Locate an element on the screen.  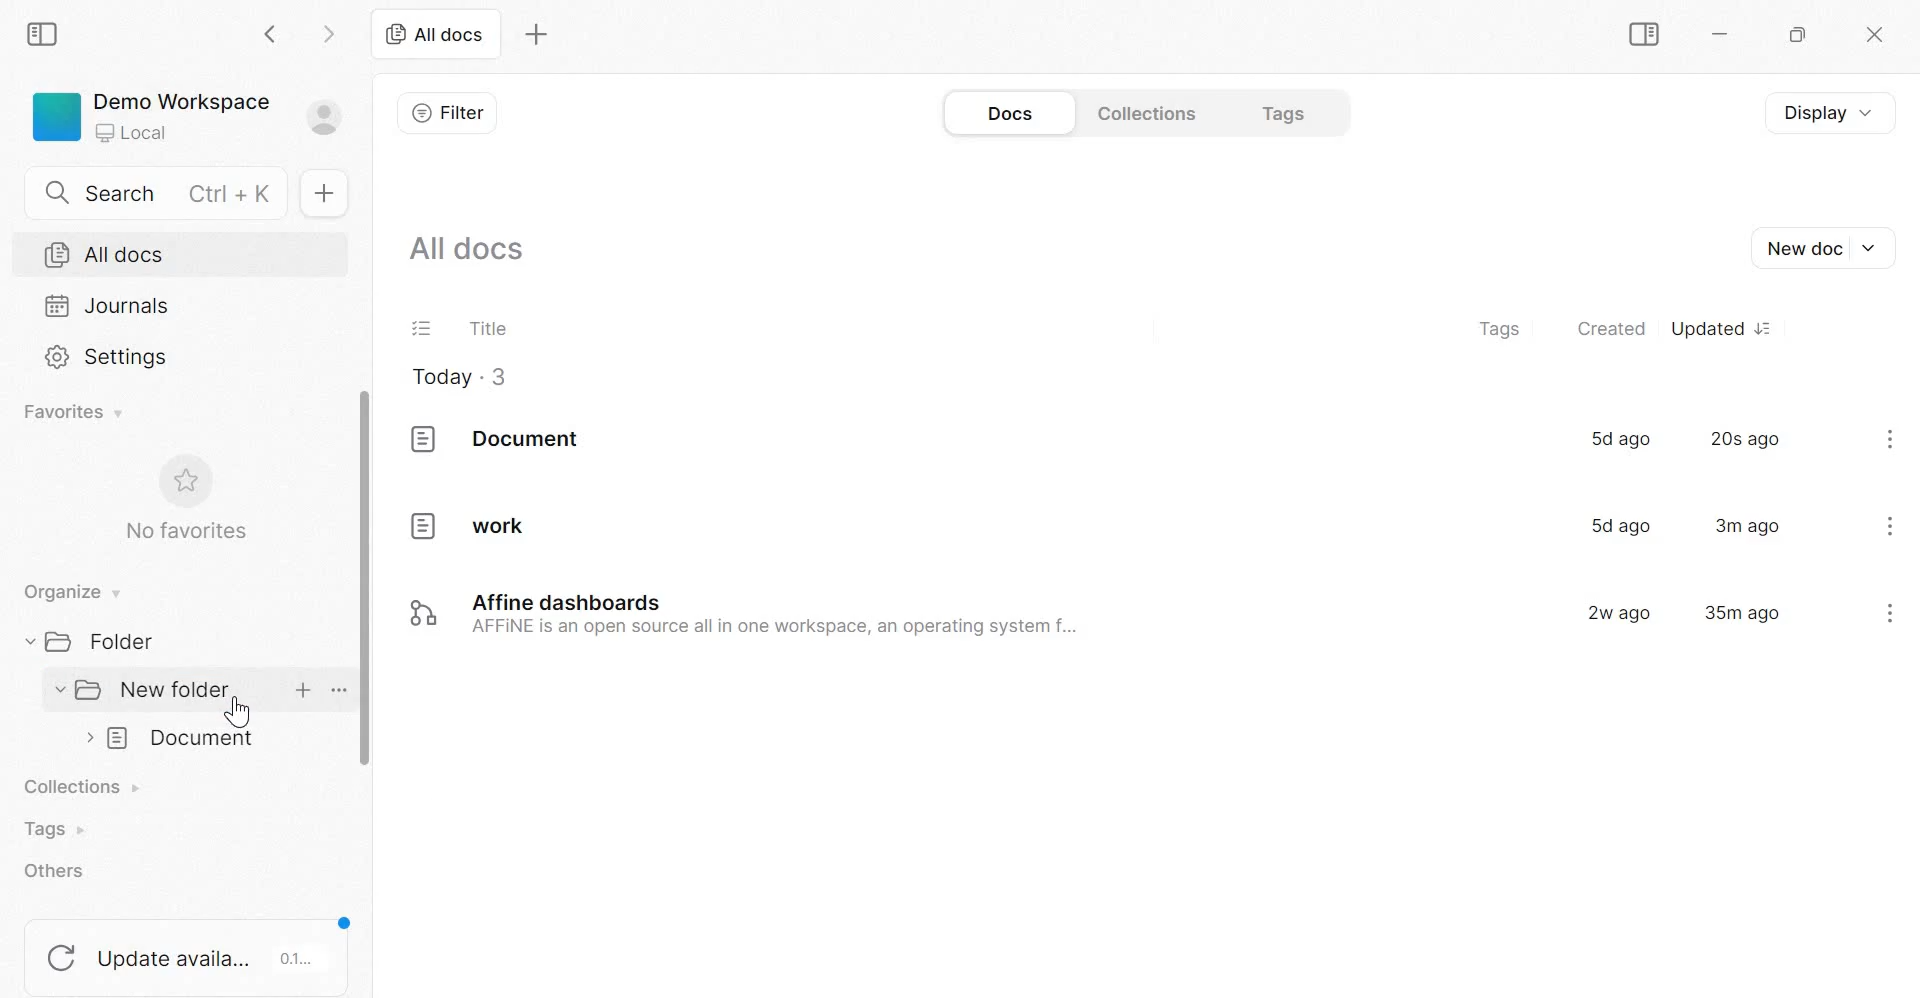
kebab menu is located at coordinates (1891, 439).